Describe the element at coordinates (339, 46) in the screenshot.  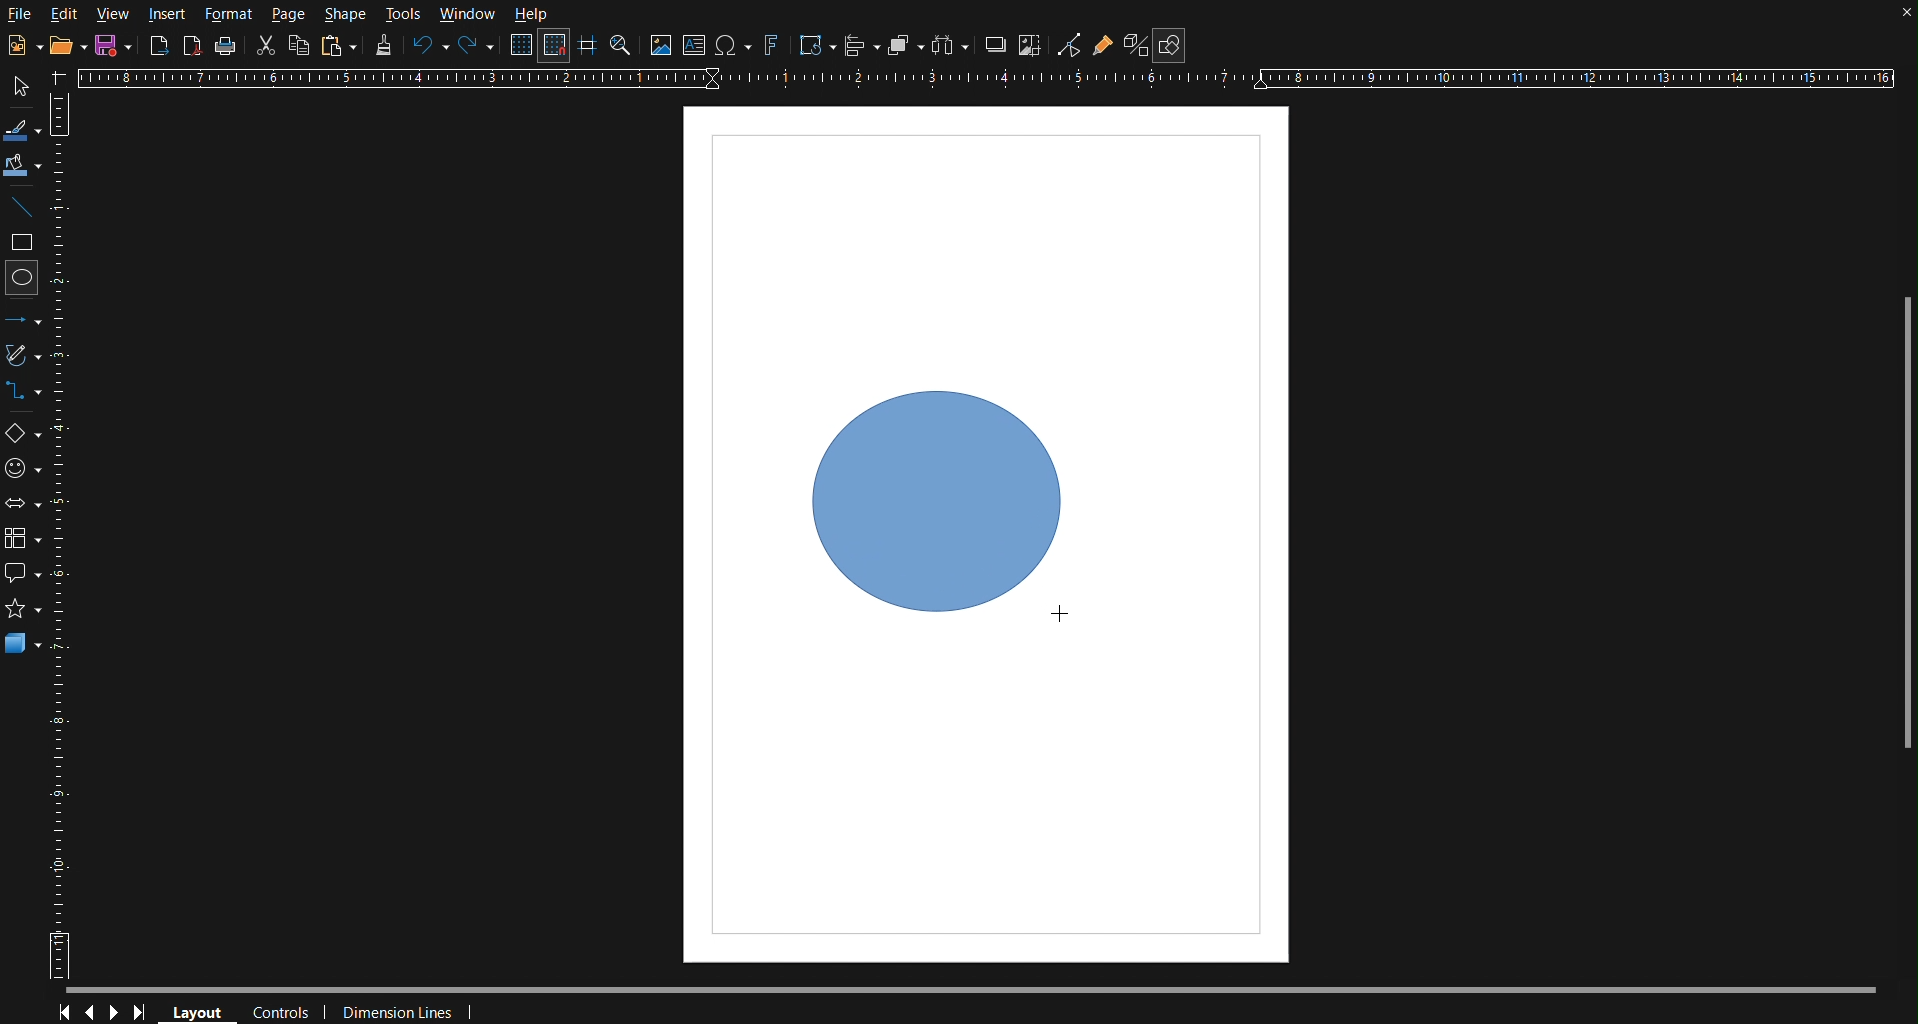
I see `Paste` at that location.